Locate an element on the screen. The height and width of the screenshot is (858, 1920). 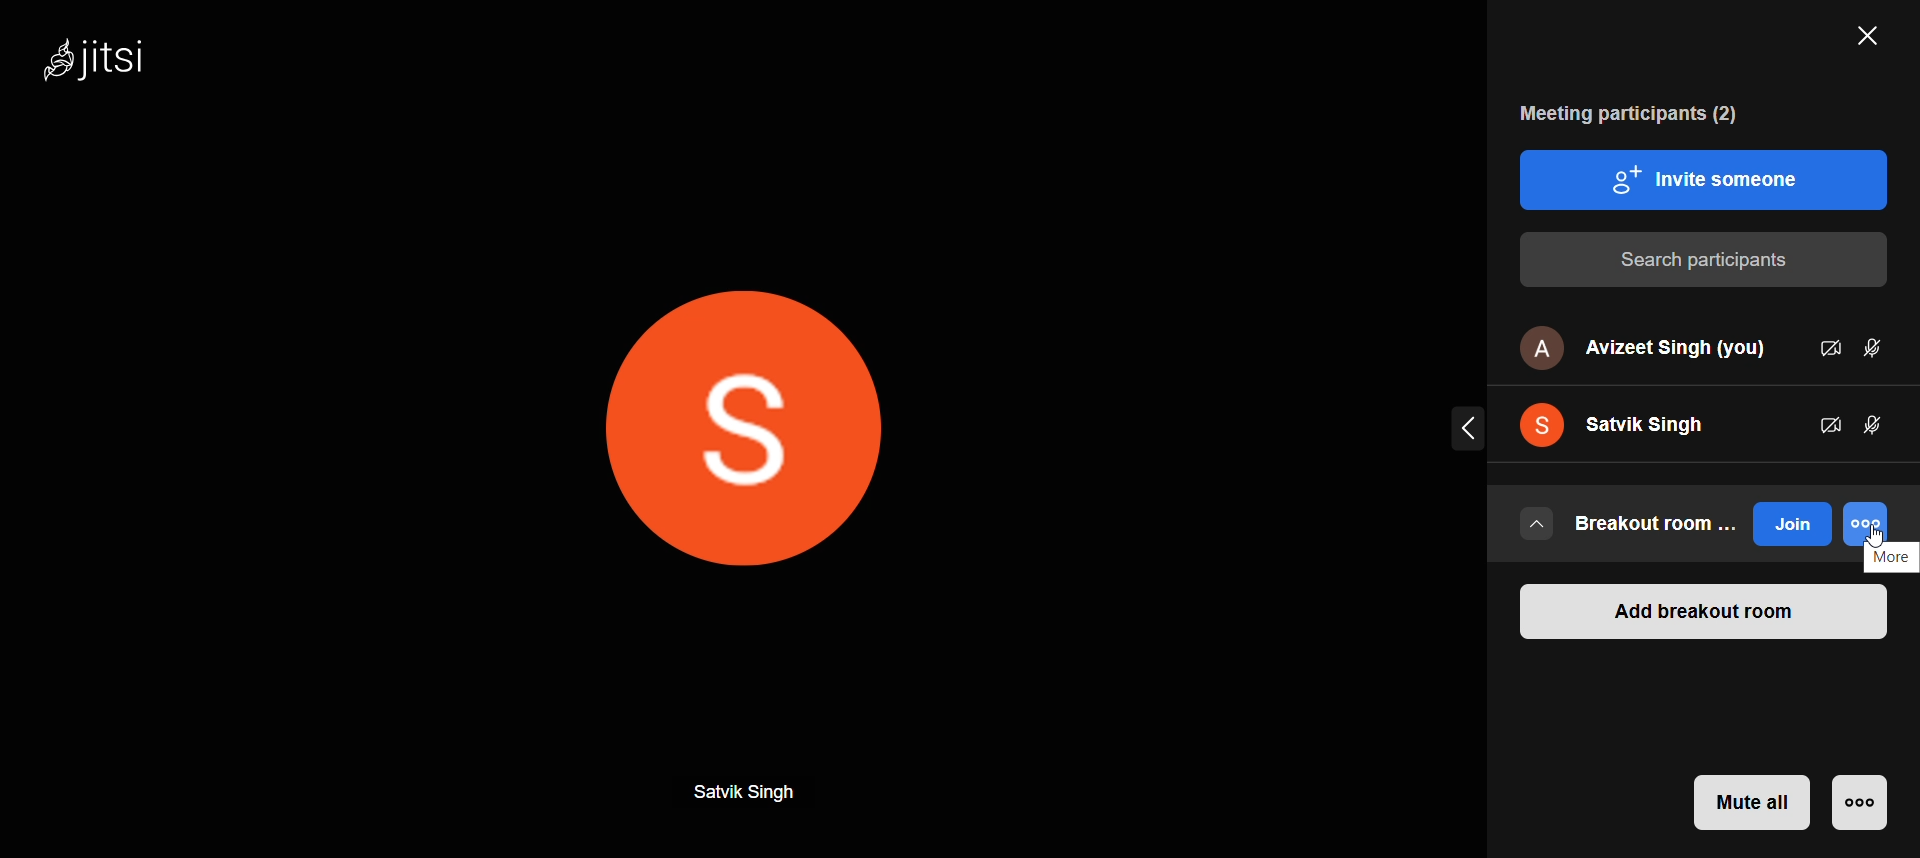
avizeet singh (you) is located at coordinates (1641, 348).